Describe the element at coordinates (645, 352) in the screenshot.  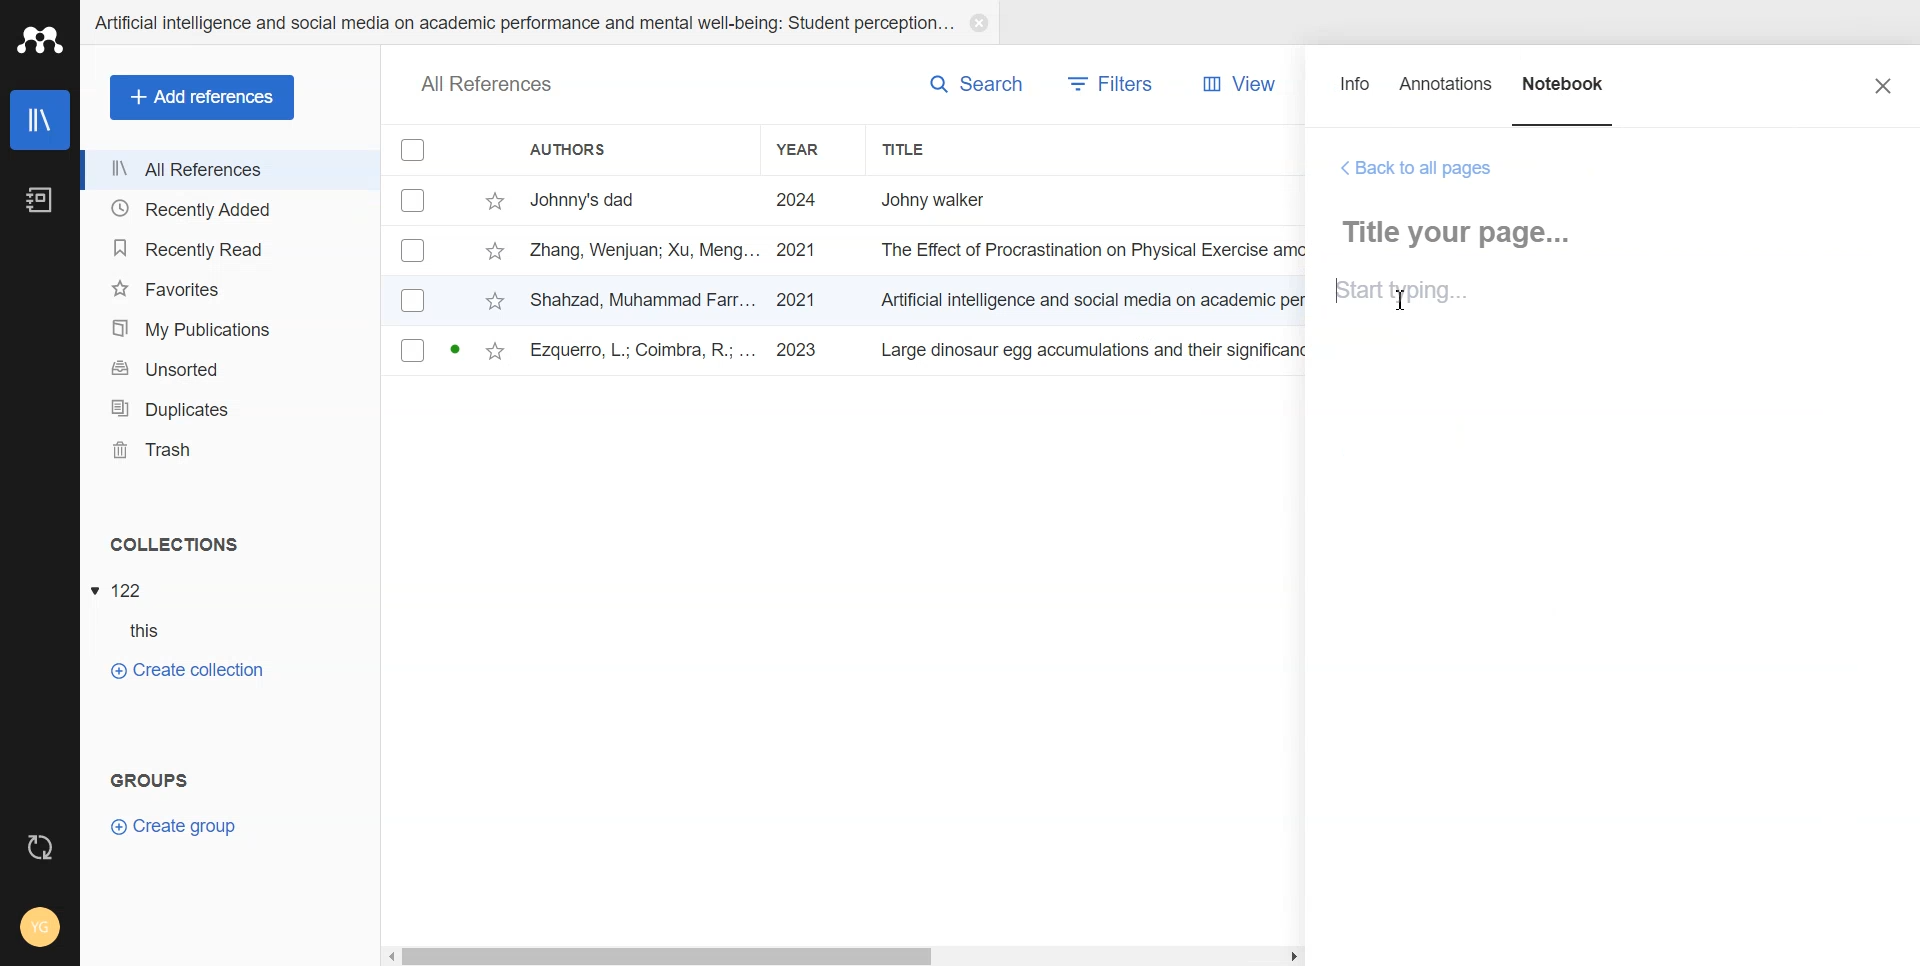
I see `ezquerro, l.; coimbra, r.; ...` at that location.